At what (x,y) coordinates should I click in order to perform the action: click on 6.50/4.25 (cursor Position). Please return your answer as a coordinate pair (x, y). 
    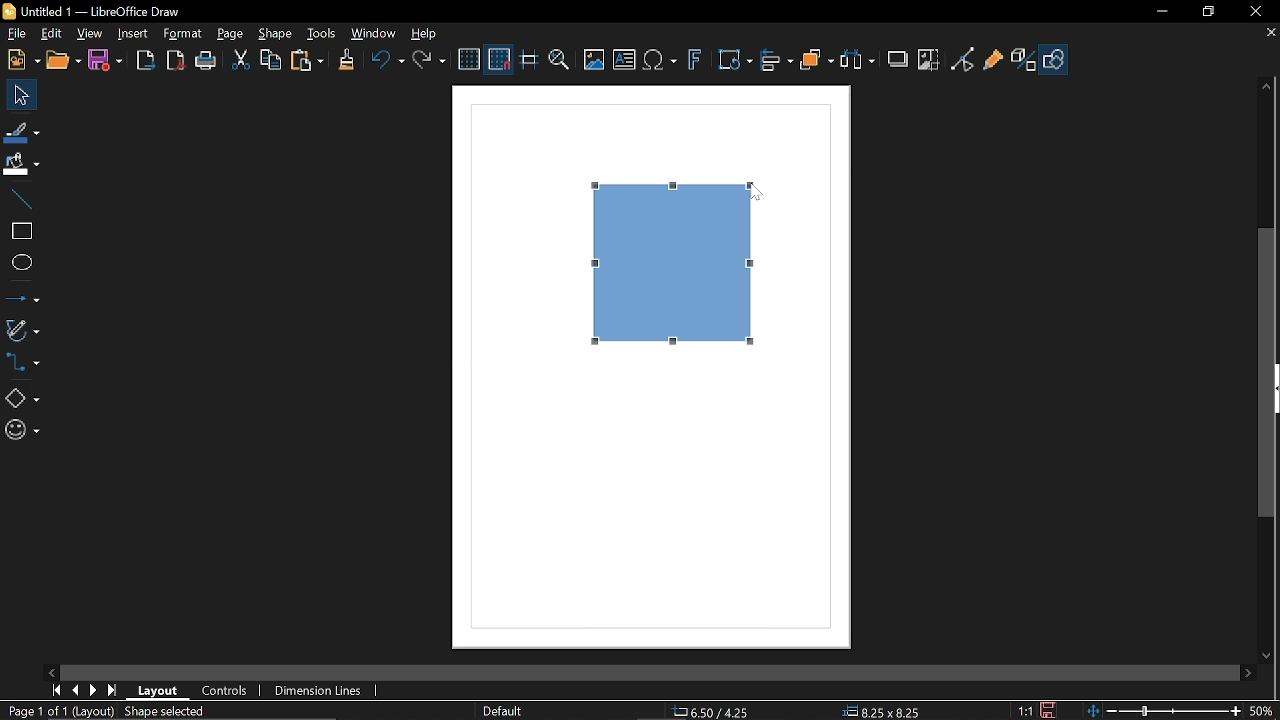
    Looking at the image, I should click on (714, 712).